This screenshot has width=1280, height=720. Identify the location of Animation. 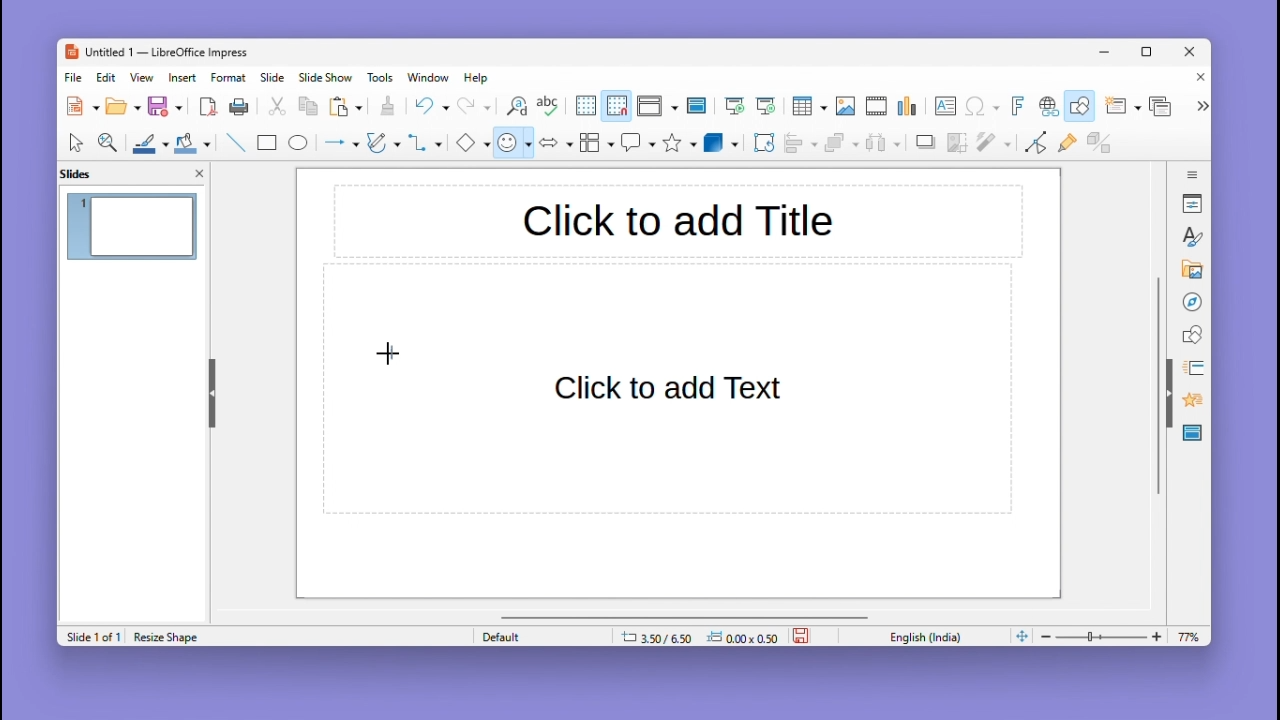
(1190, 368).